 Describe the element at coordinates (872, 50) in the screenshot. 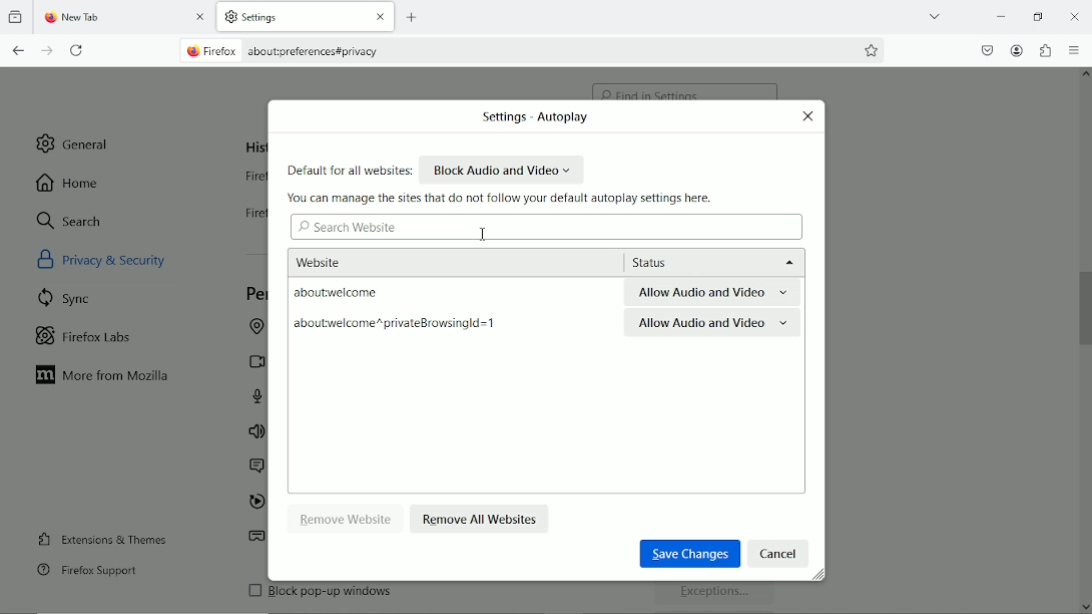

I see `bookmark this page` at that location.